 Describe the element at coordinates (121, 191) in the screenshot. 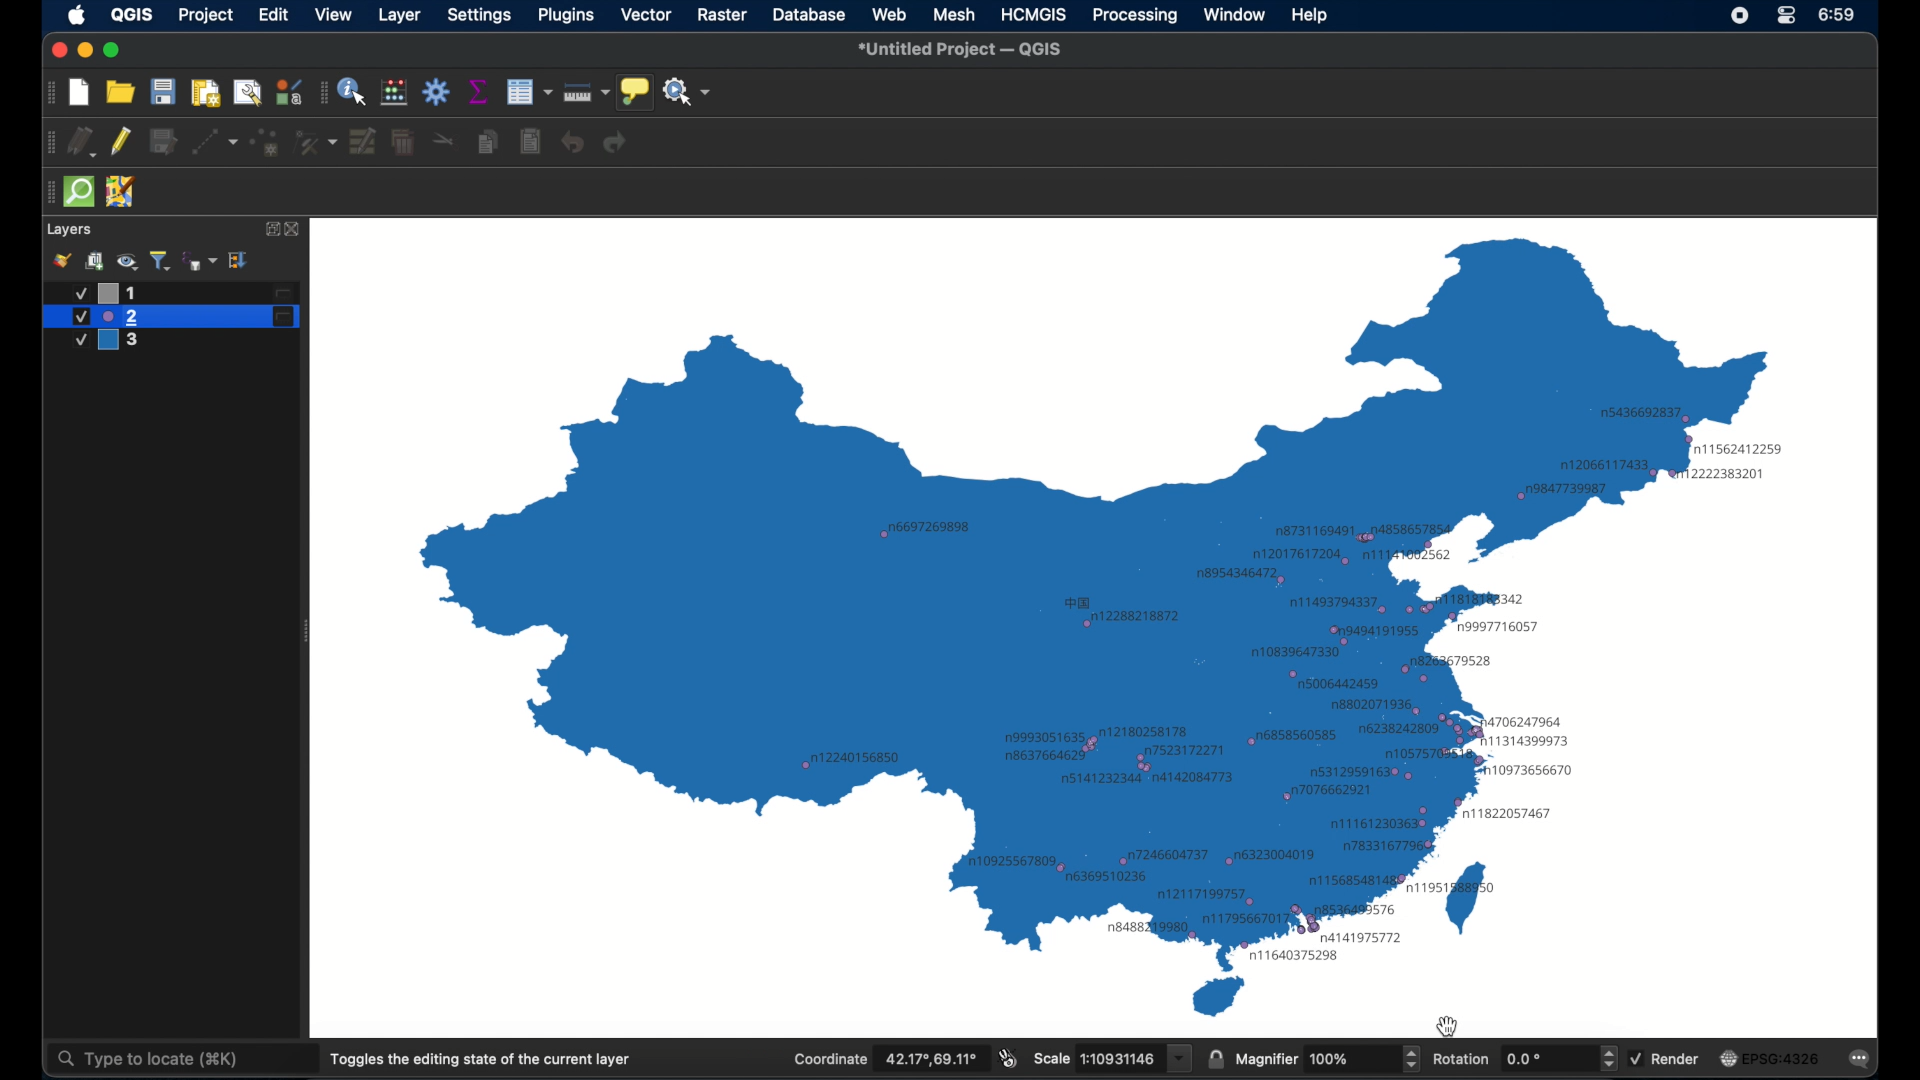

I see `jsom remote` at that location.